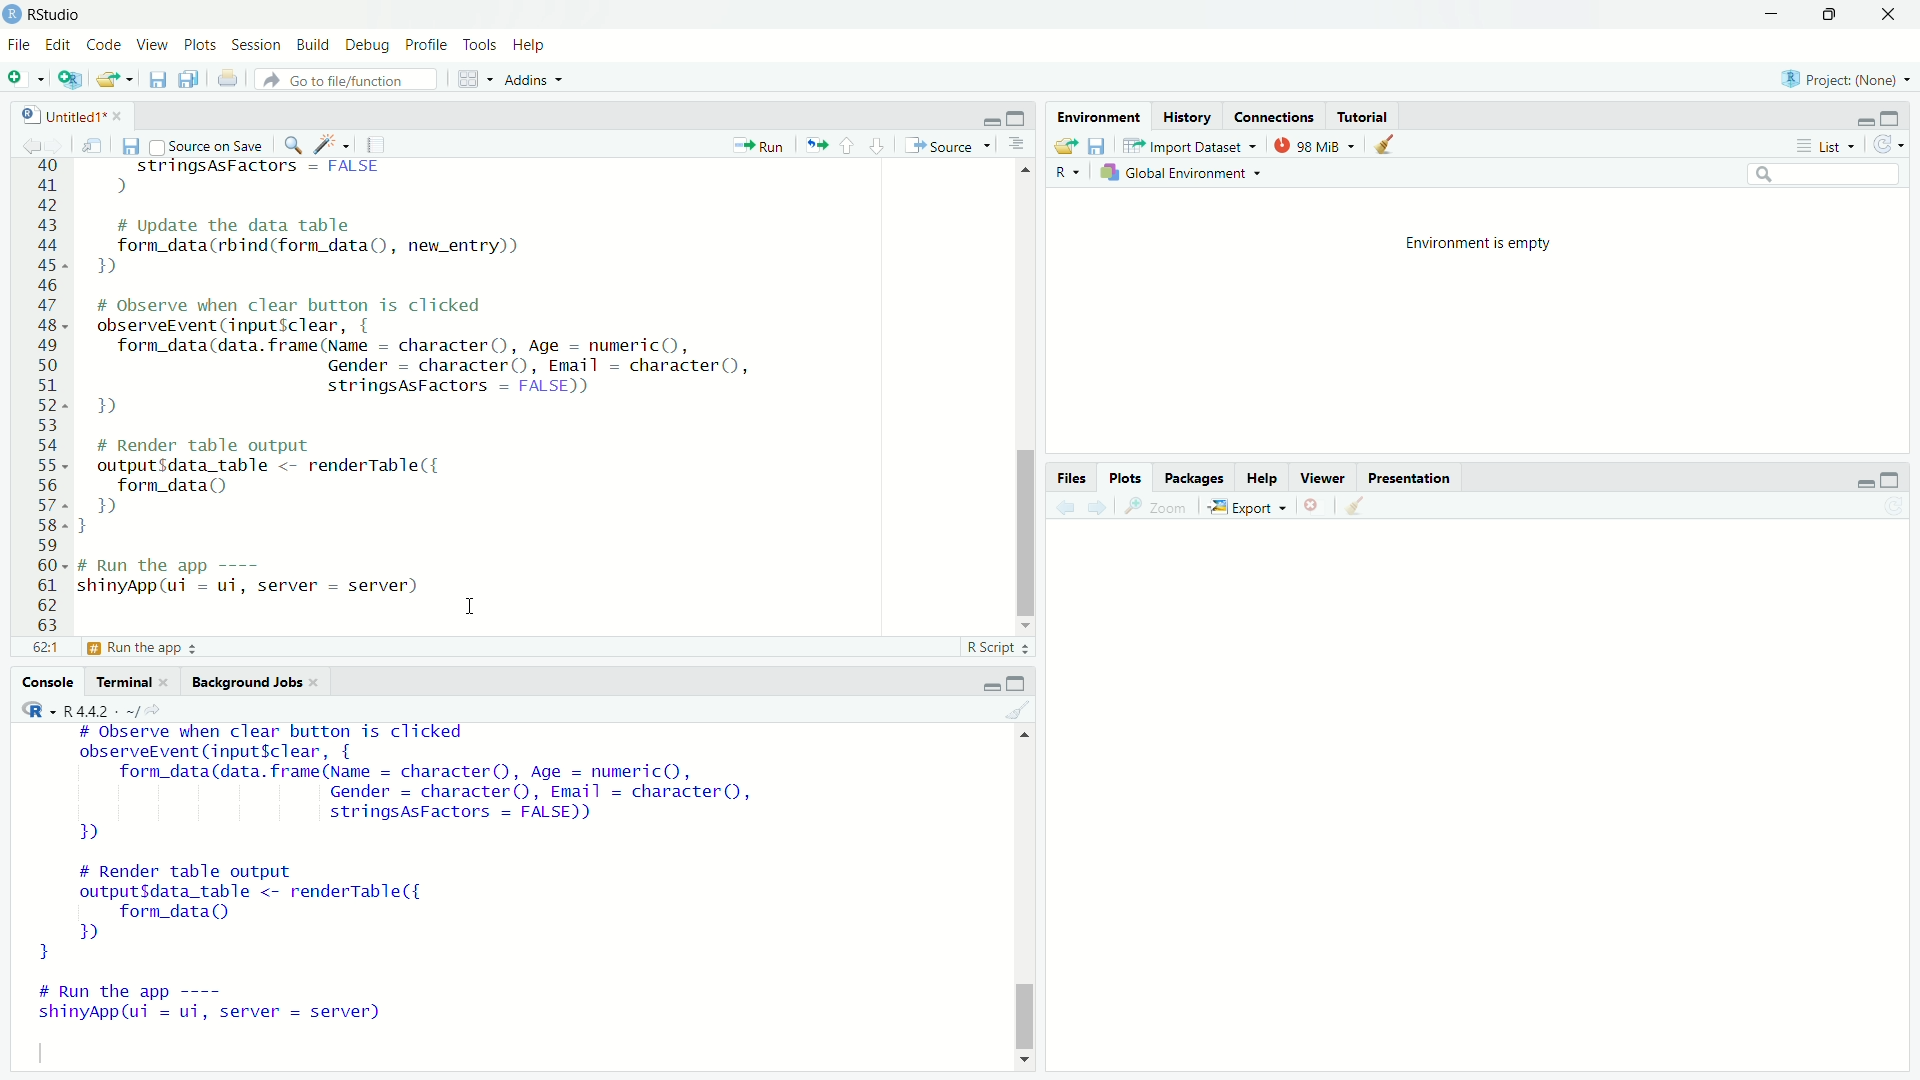 This screenshot has width=1920, height=1080. I want to click on close, so click(1894, 14).